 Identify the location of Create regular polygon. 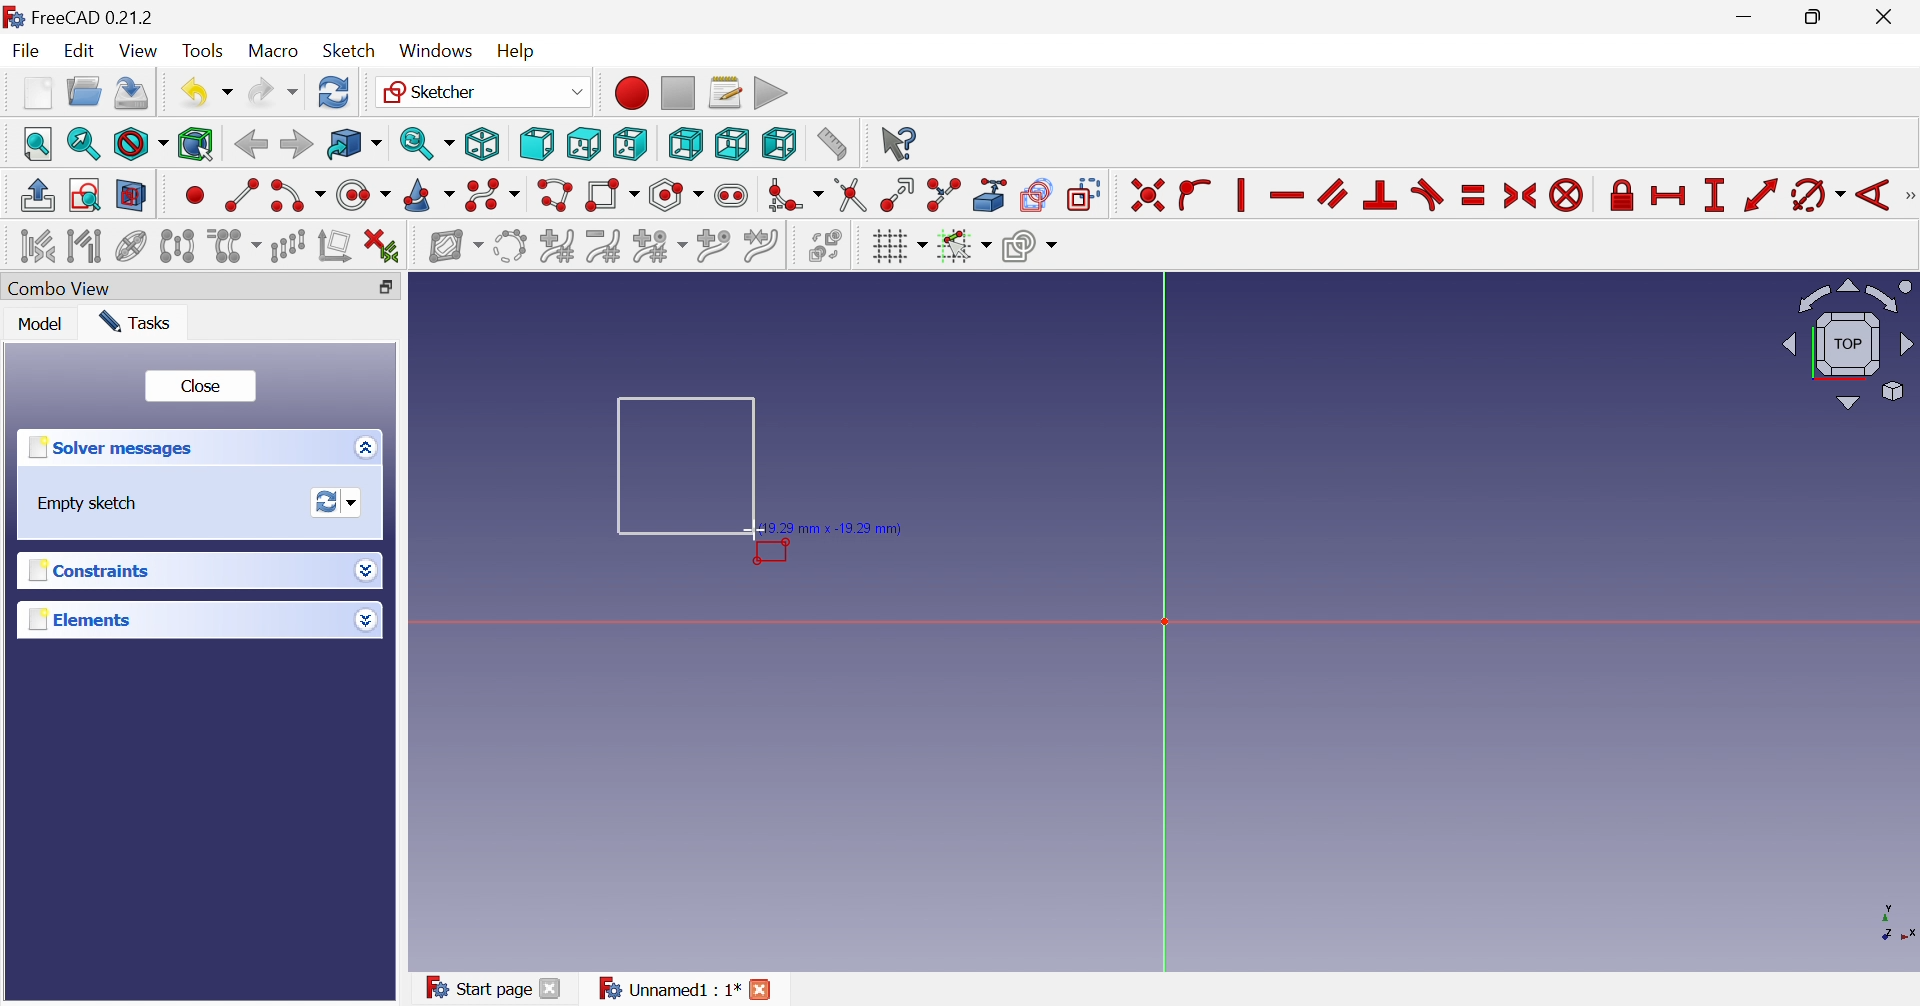
(677, 195).